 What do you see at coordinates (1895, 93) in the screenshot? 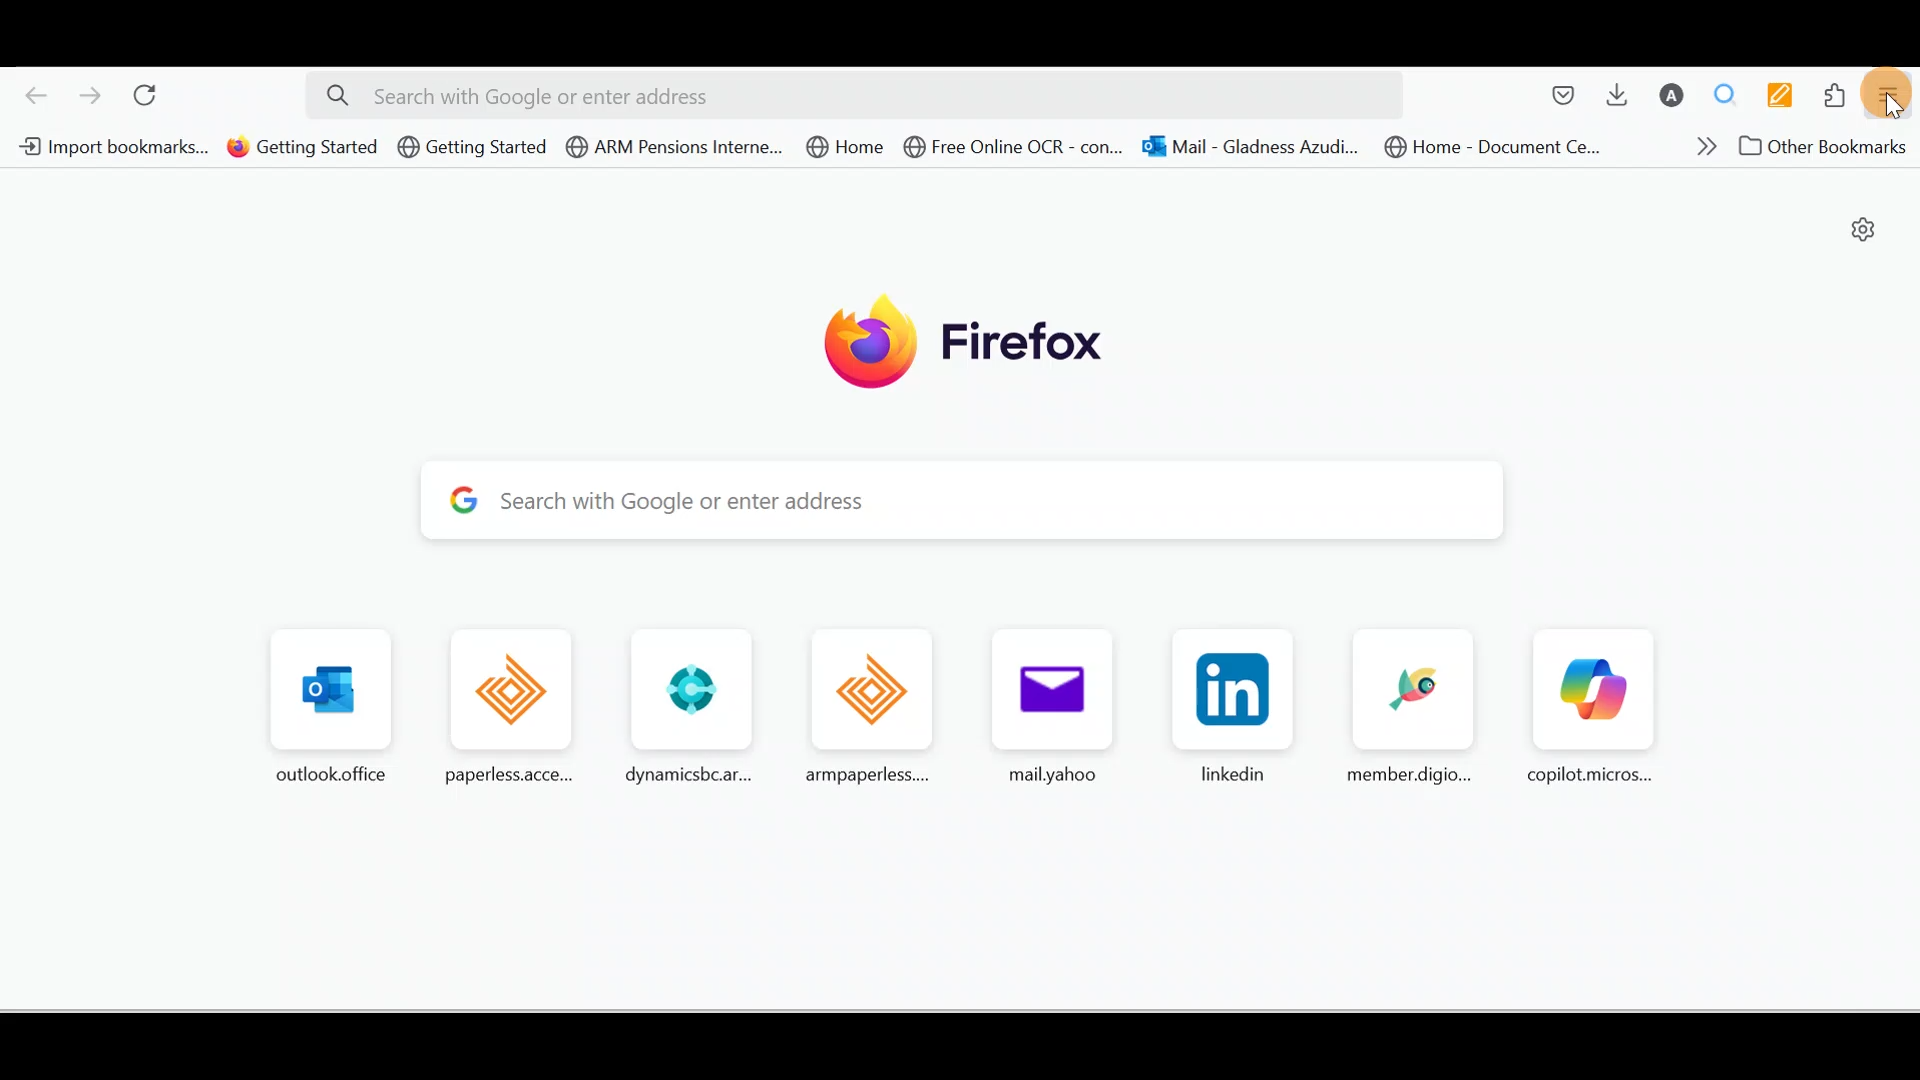
I see `Open application menu` at bounding box center [1895, 93].